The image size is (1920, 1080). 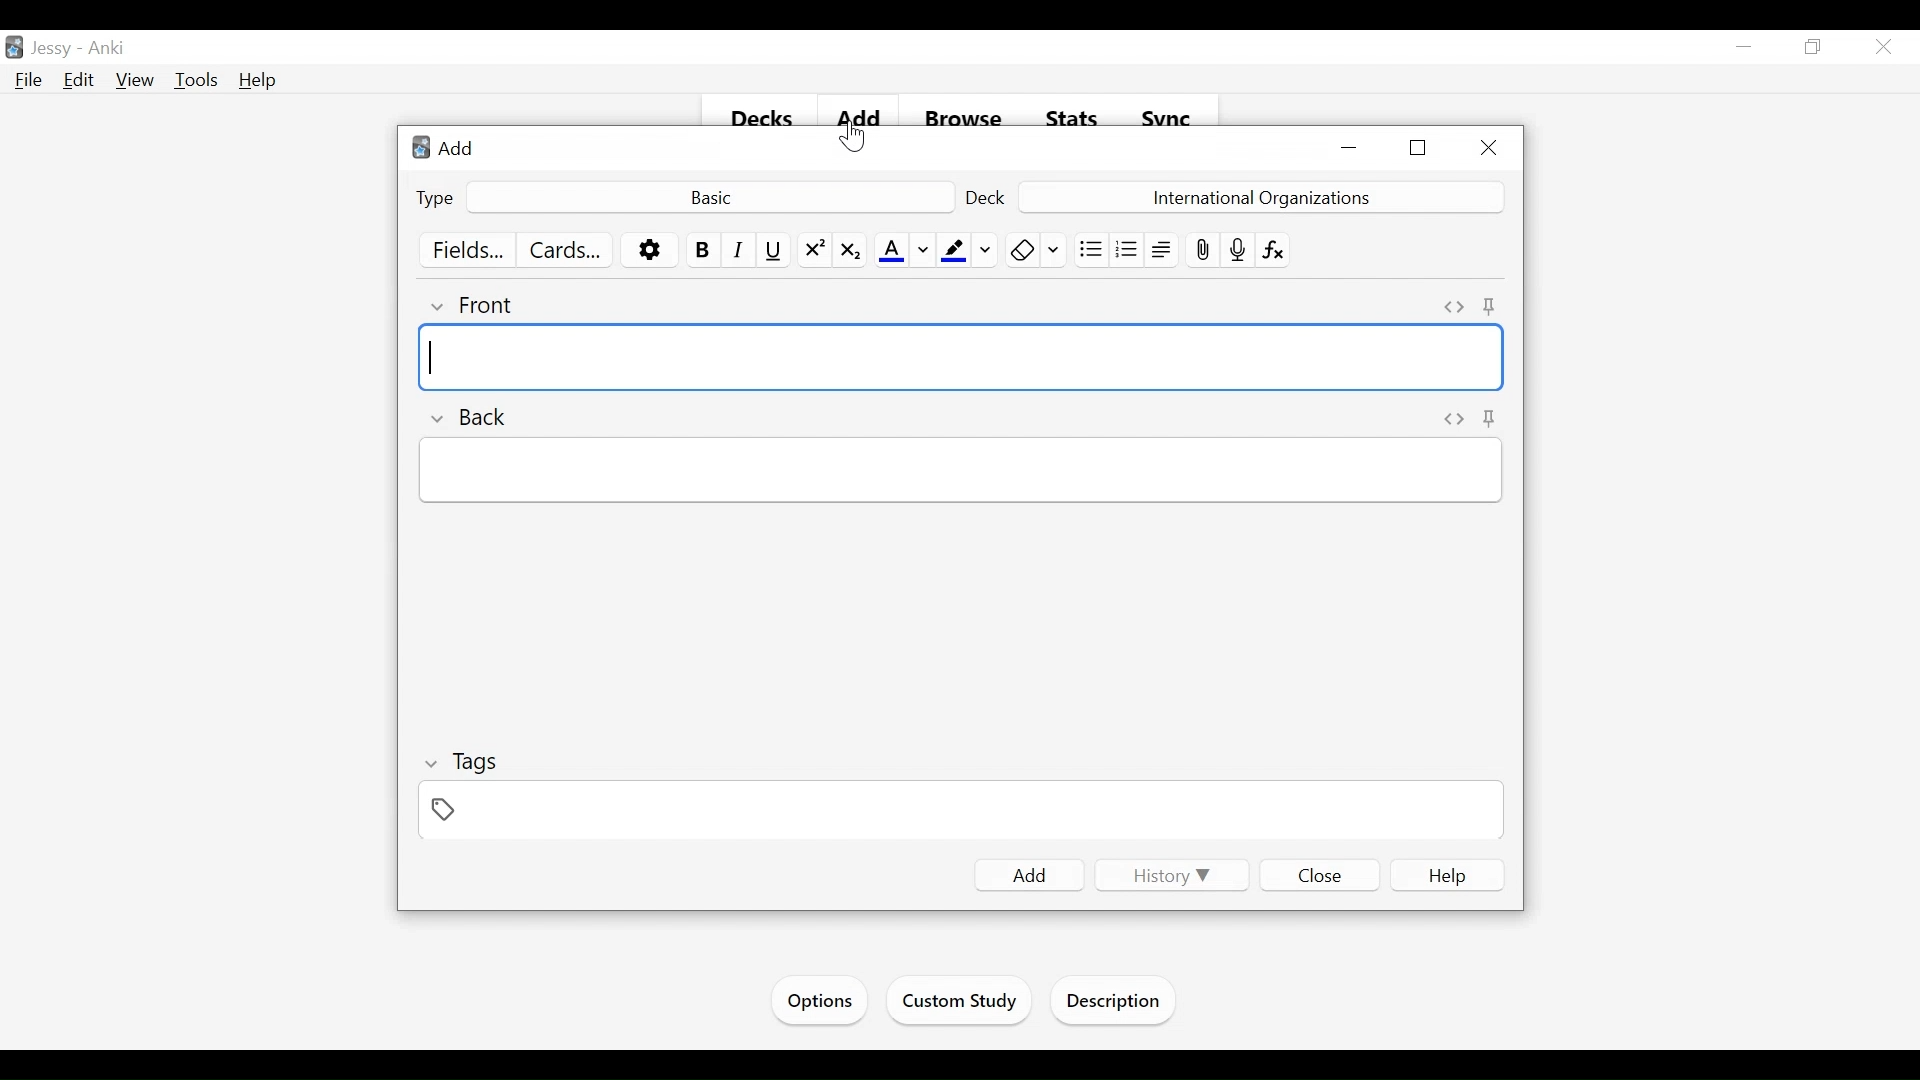 I want to click on Svnc, so click(x=1160, y=113).